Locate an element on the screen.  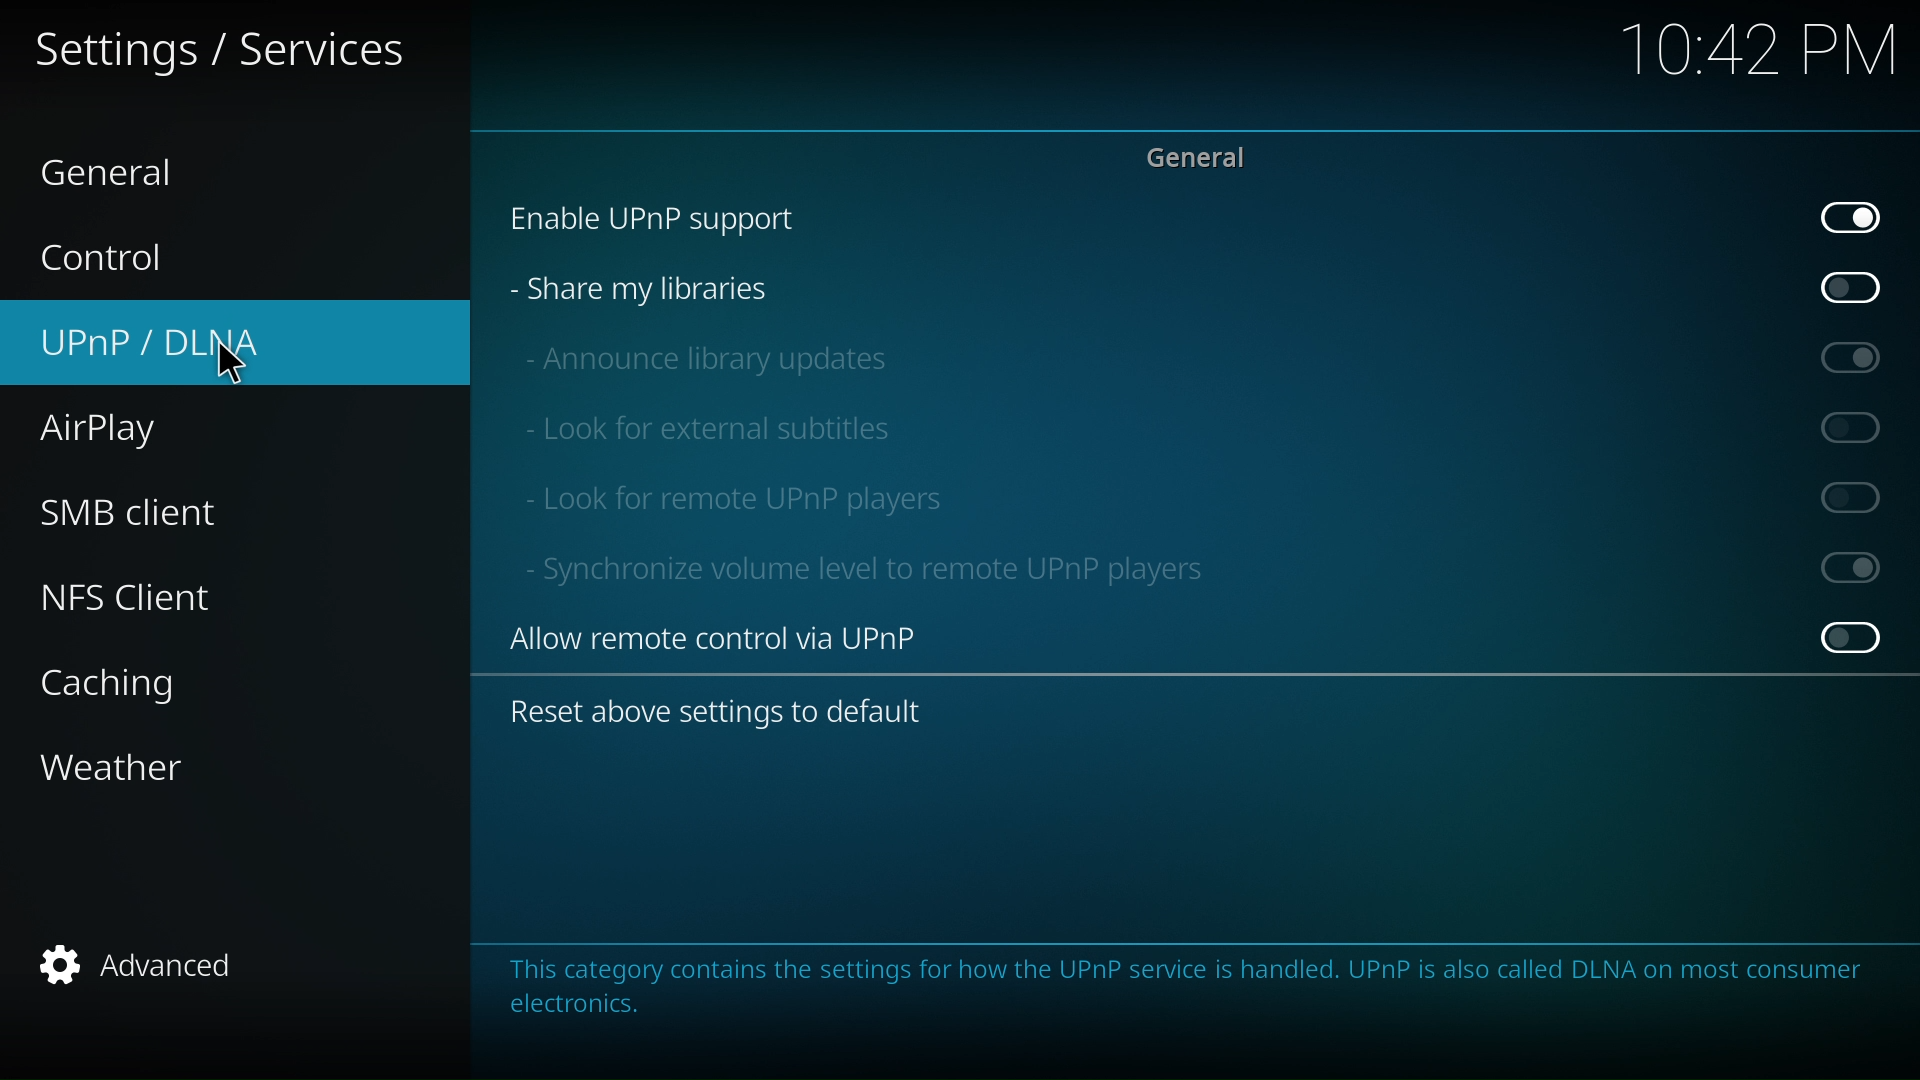
Synchronize volume level to remote UPnP players  is located at coordinates (1201, 570).